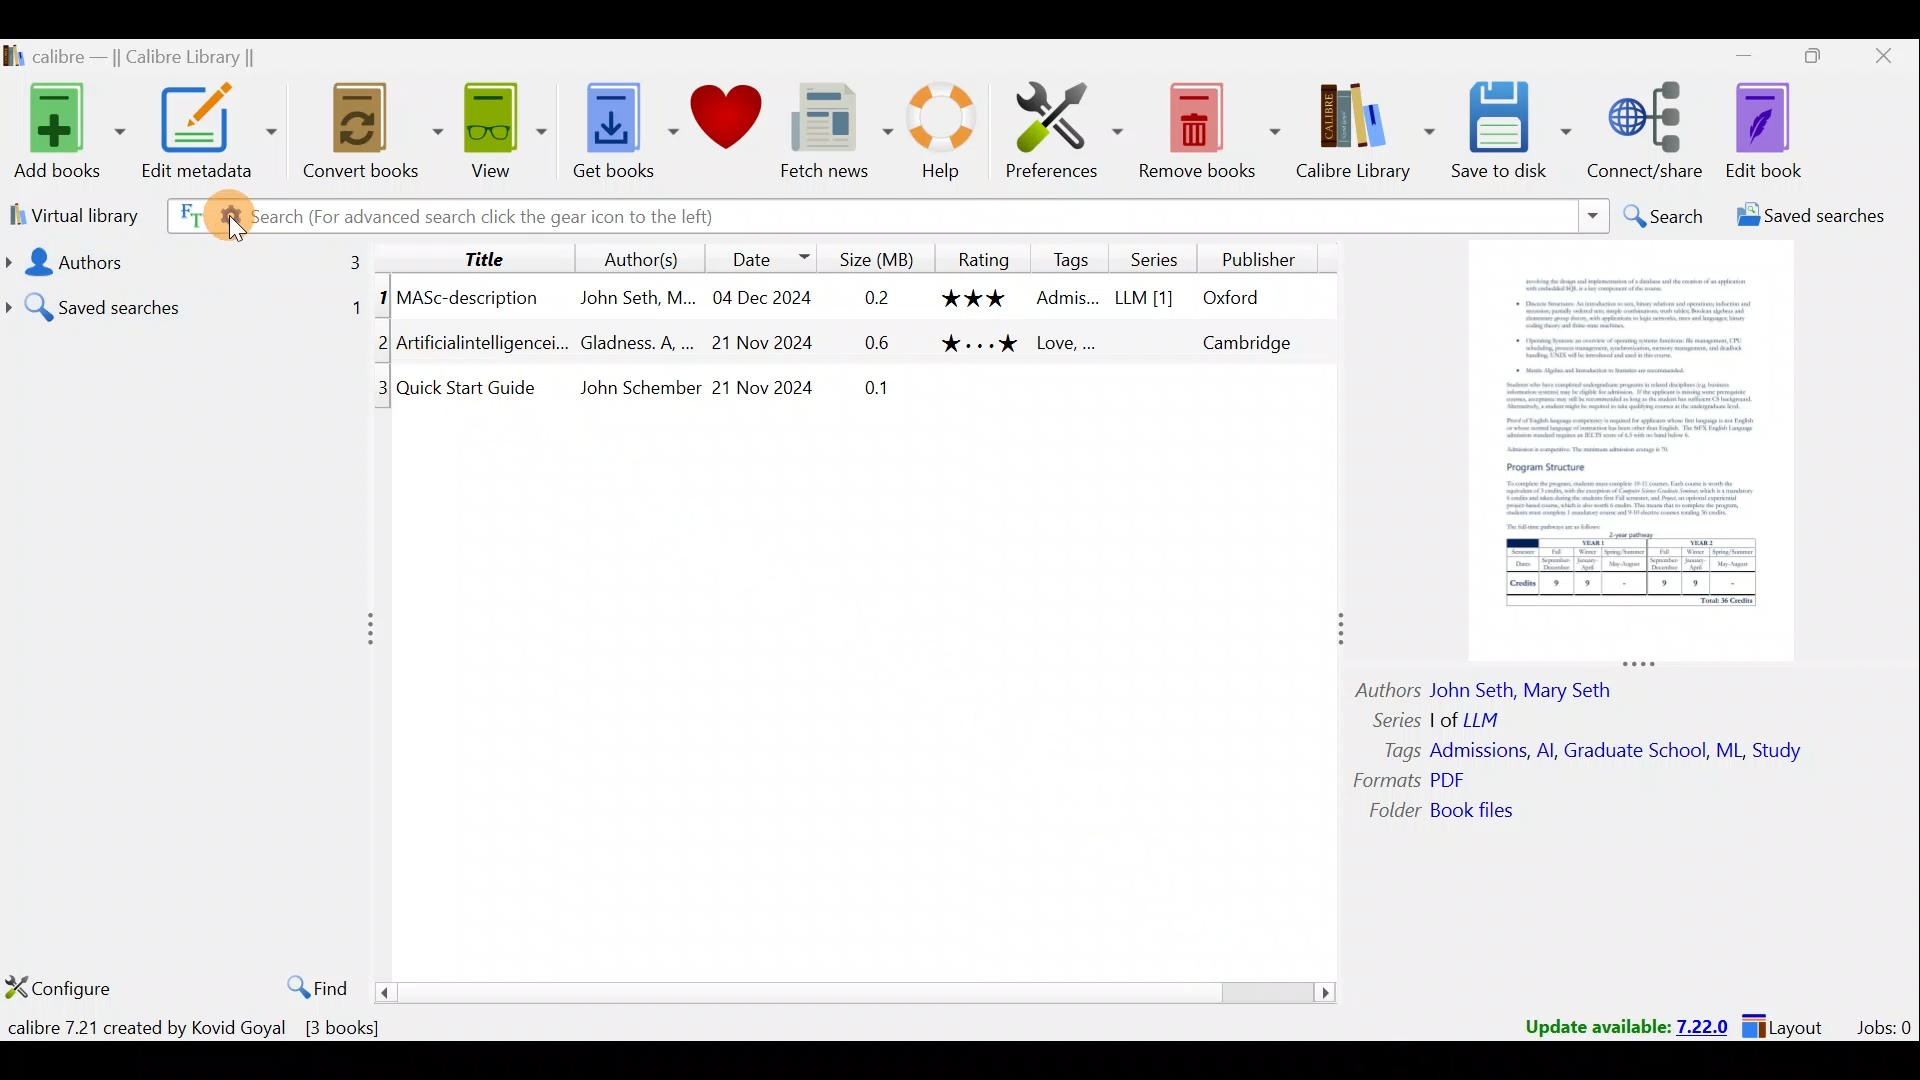  I want to click on View, so click(500, 133).